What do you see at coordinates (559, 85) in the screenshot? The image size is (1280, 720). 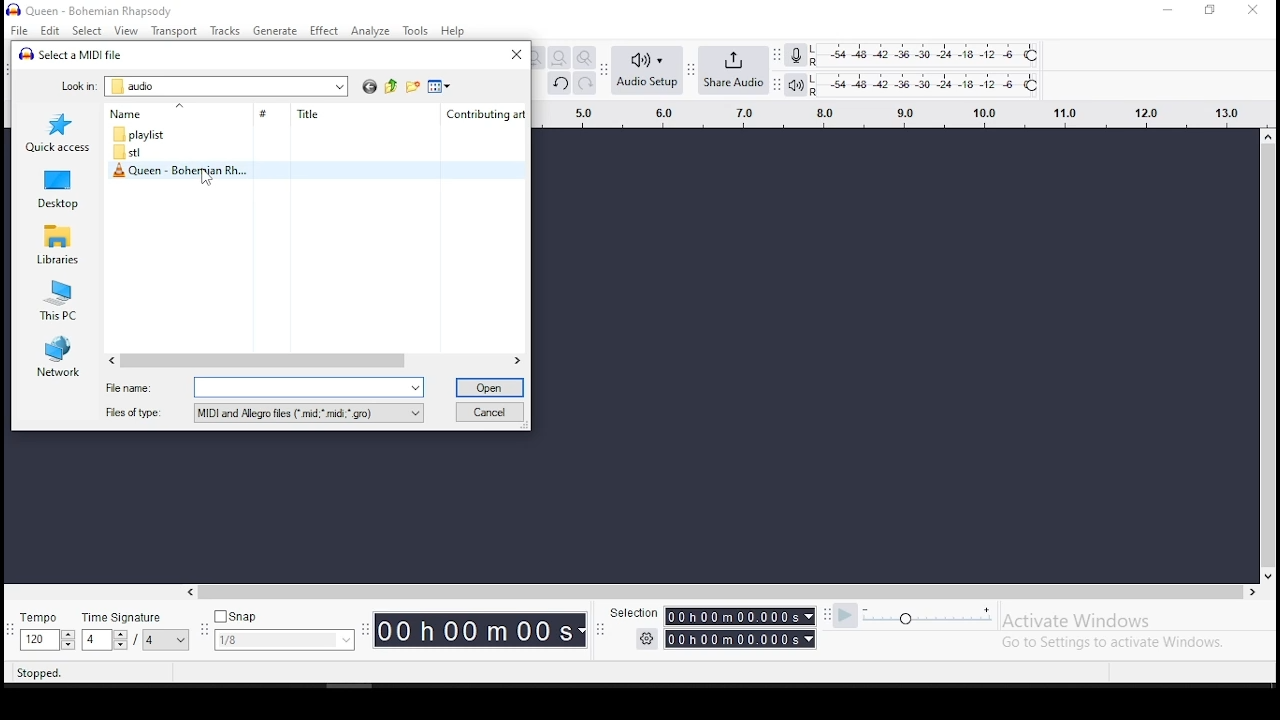 I see `undo` at bounding box center [559, 85].